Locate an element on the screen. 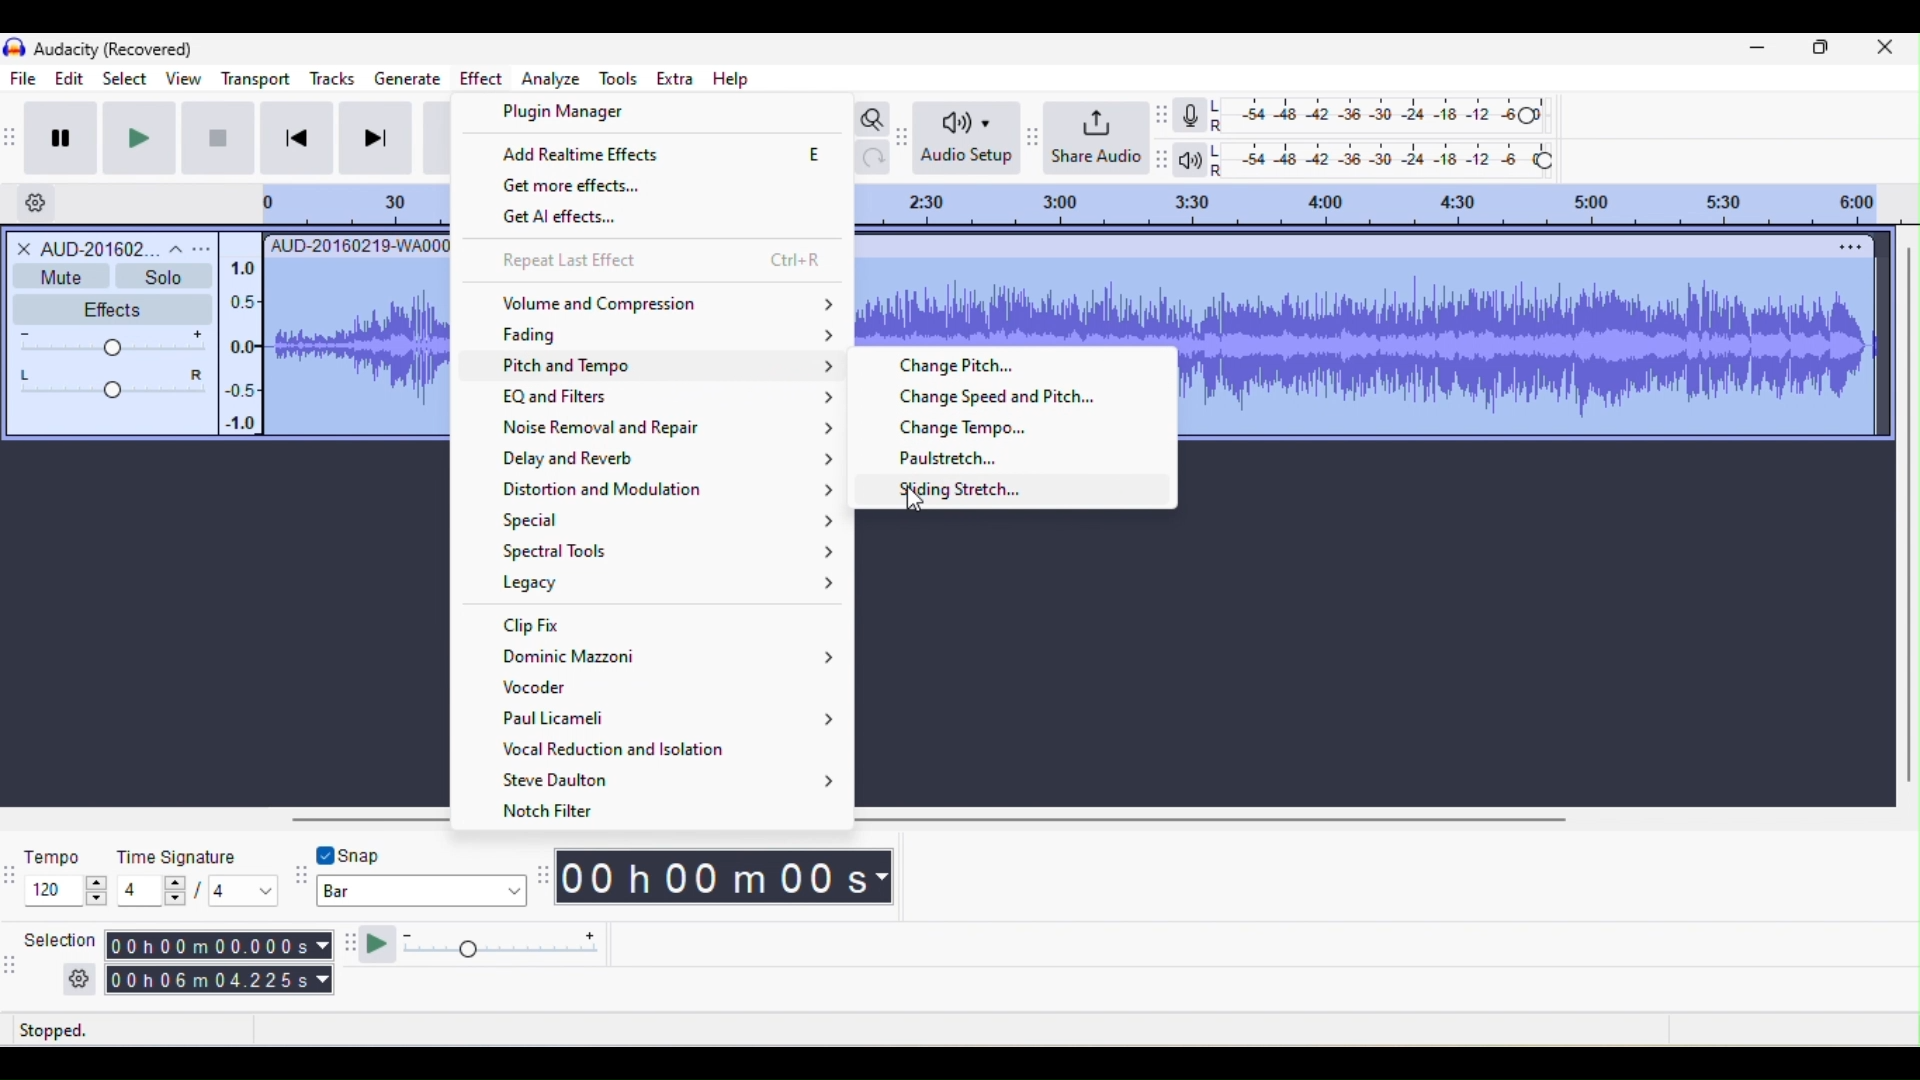  generate is located at coordinates (412, 77).